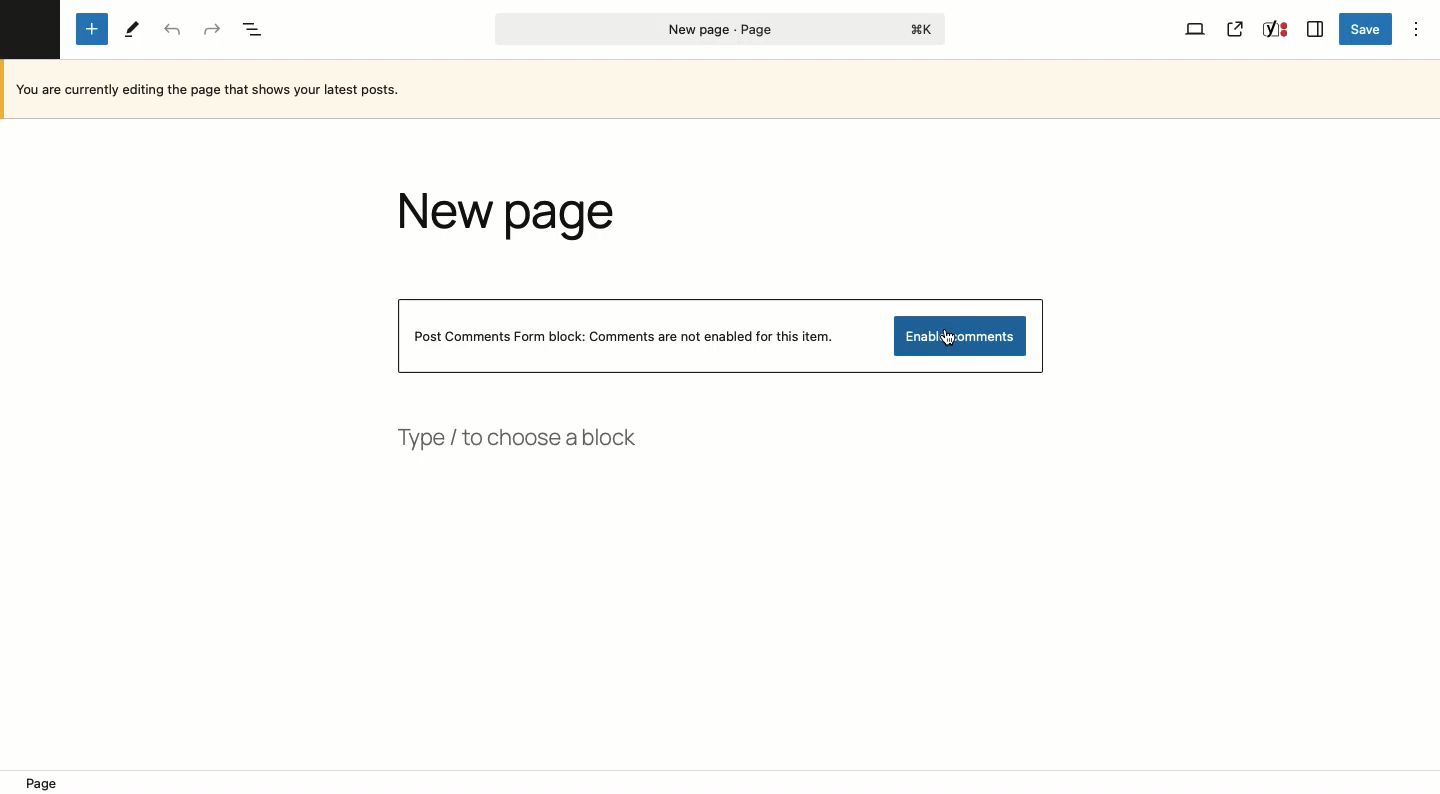  What do you see at coordinates (91, 31) in the screenshot?
I see `Add new block` at bounding box center [91, 31].